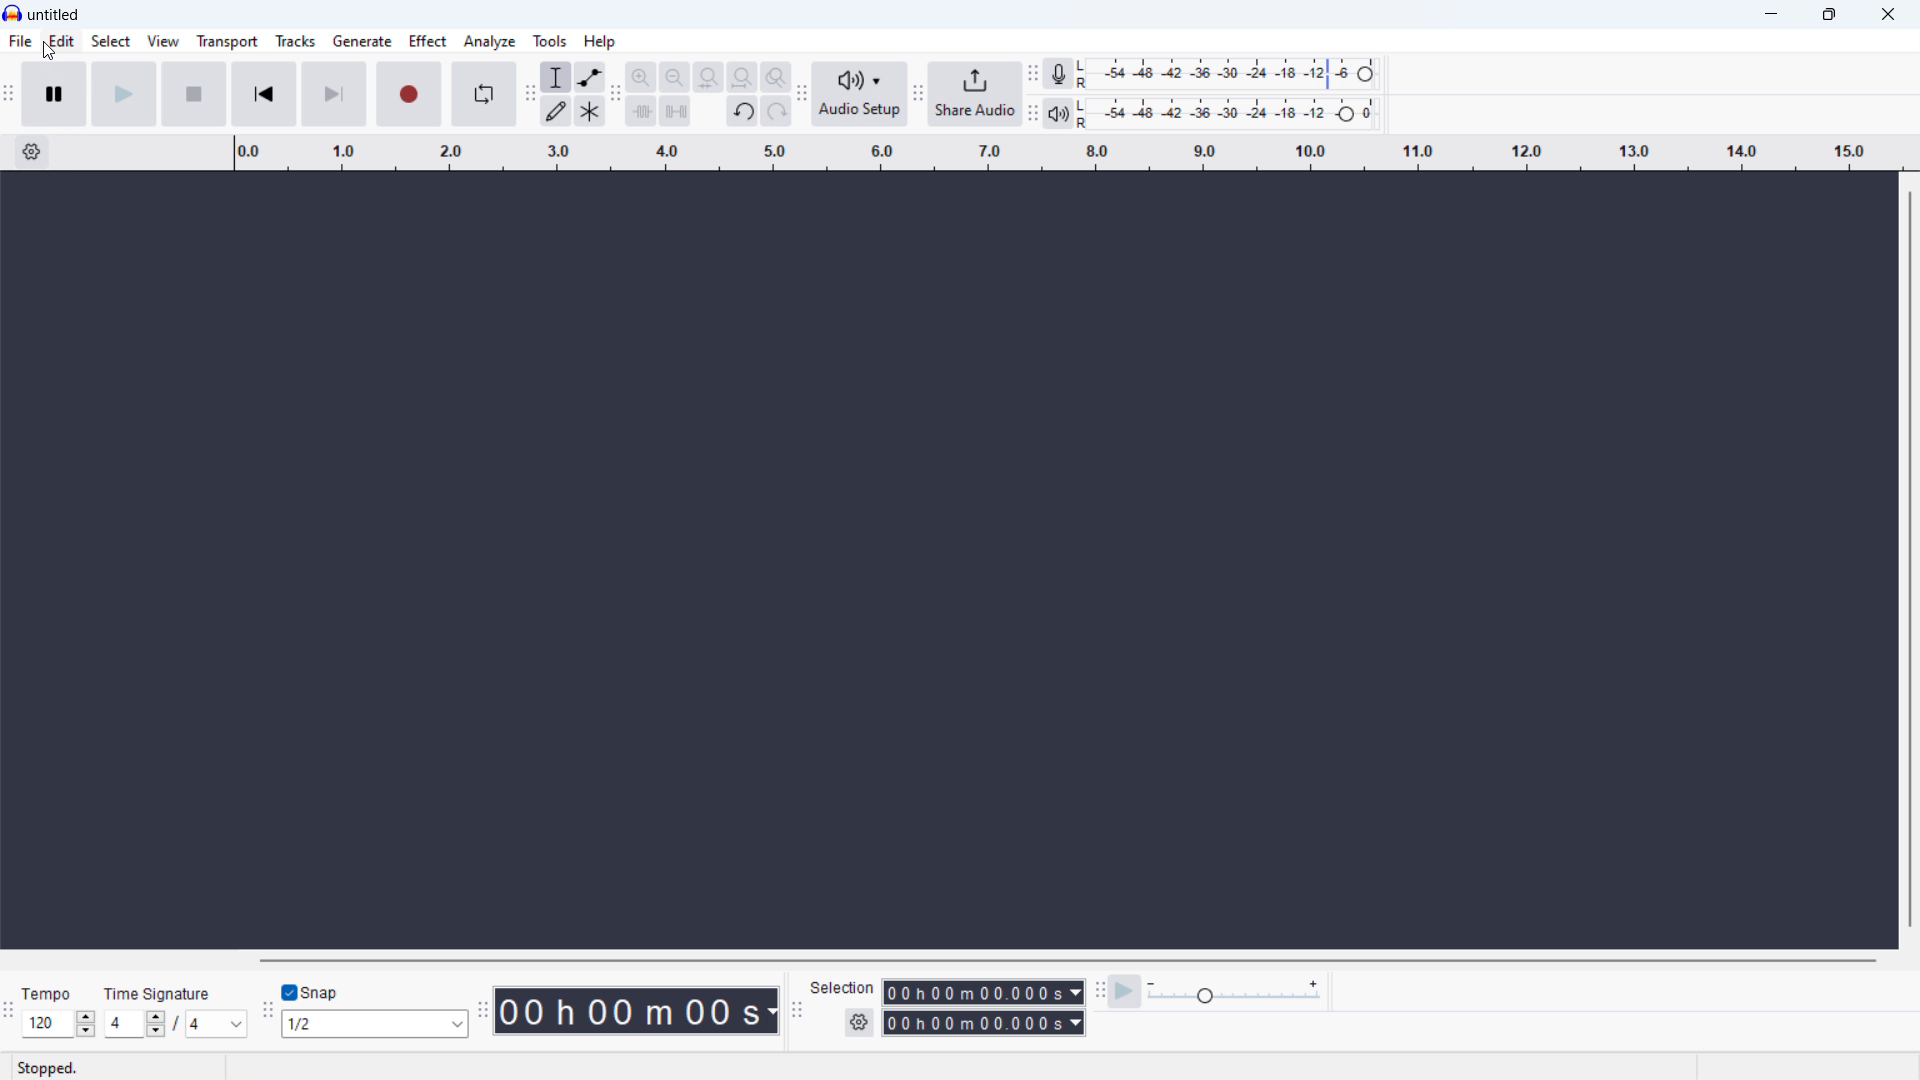 This screenshot has width=1920, height=1080. What do you see at coordinates (1233, 113) in the screenshot?
I see `playback level` at bounding box center [1233, 113].